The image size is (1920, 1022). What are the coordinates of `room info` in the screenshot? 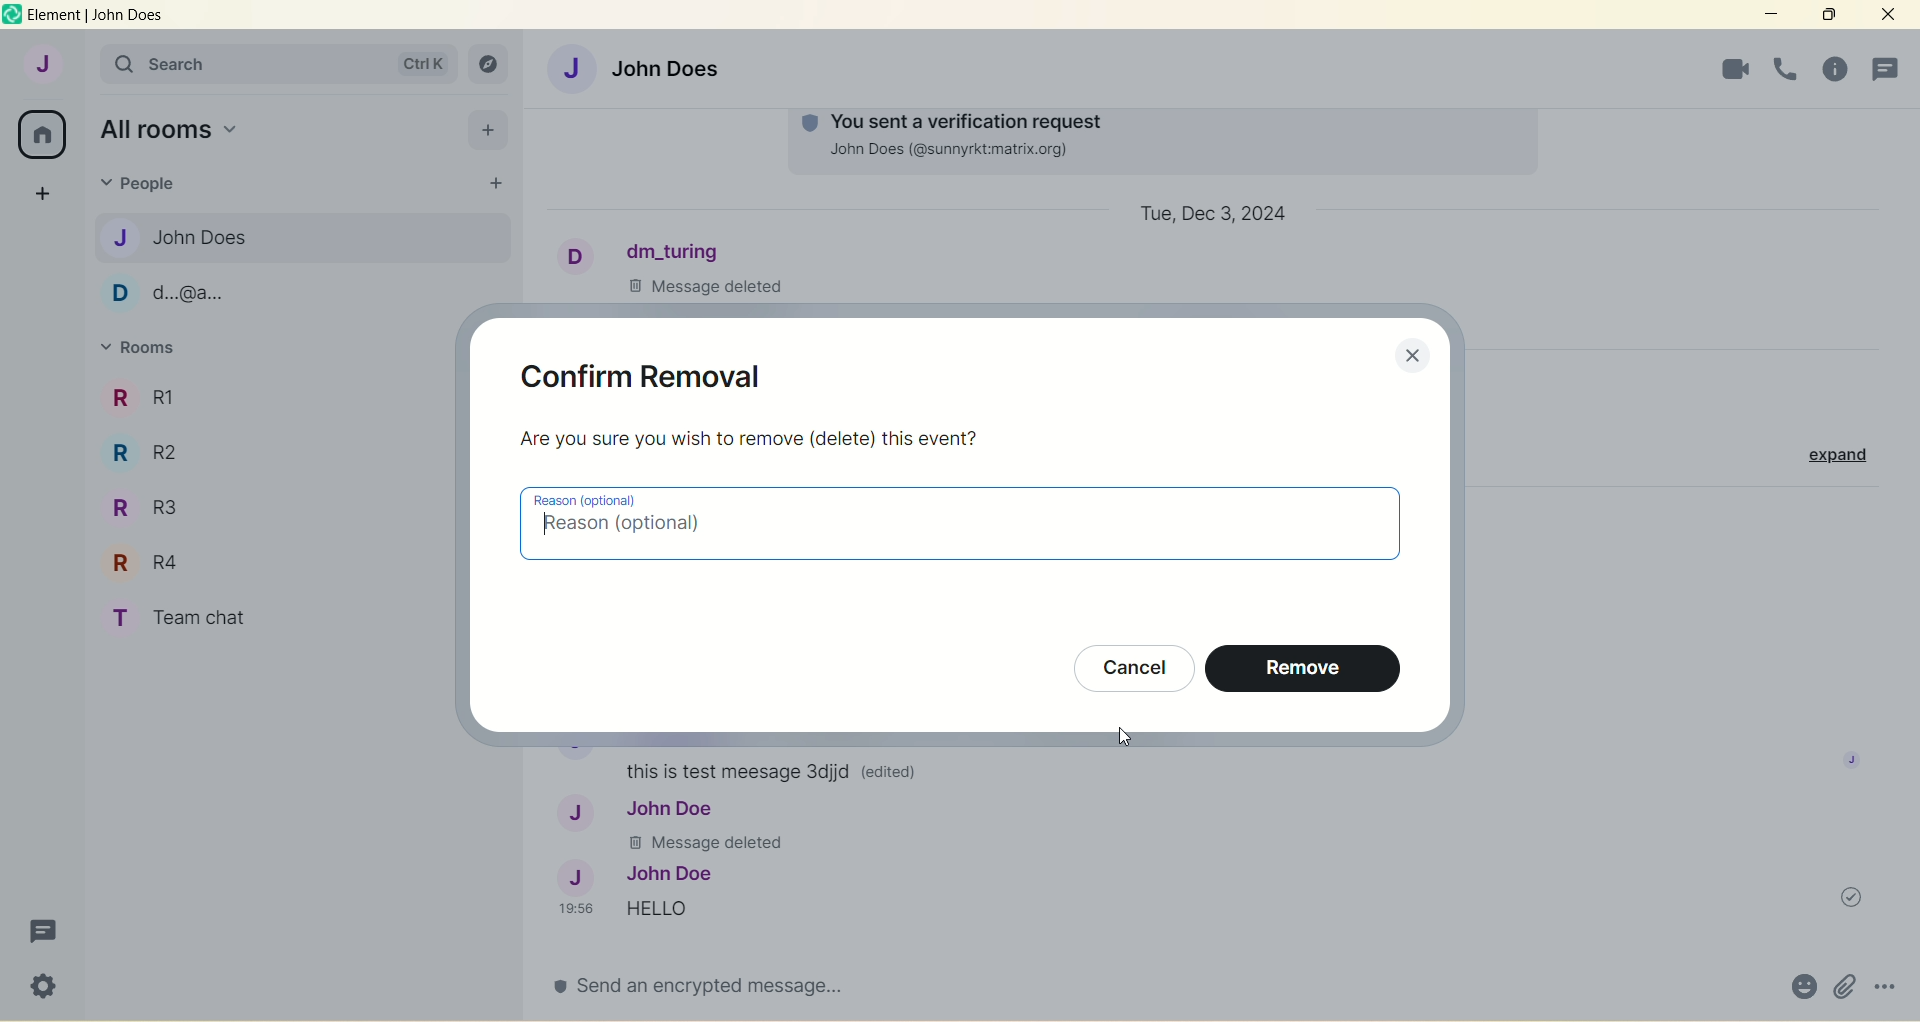 It's located at (1780, 70).